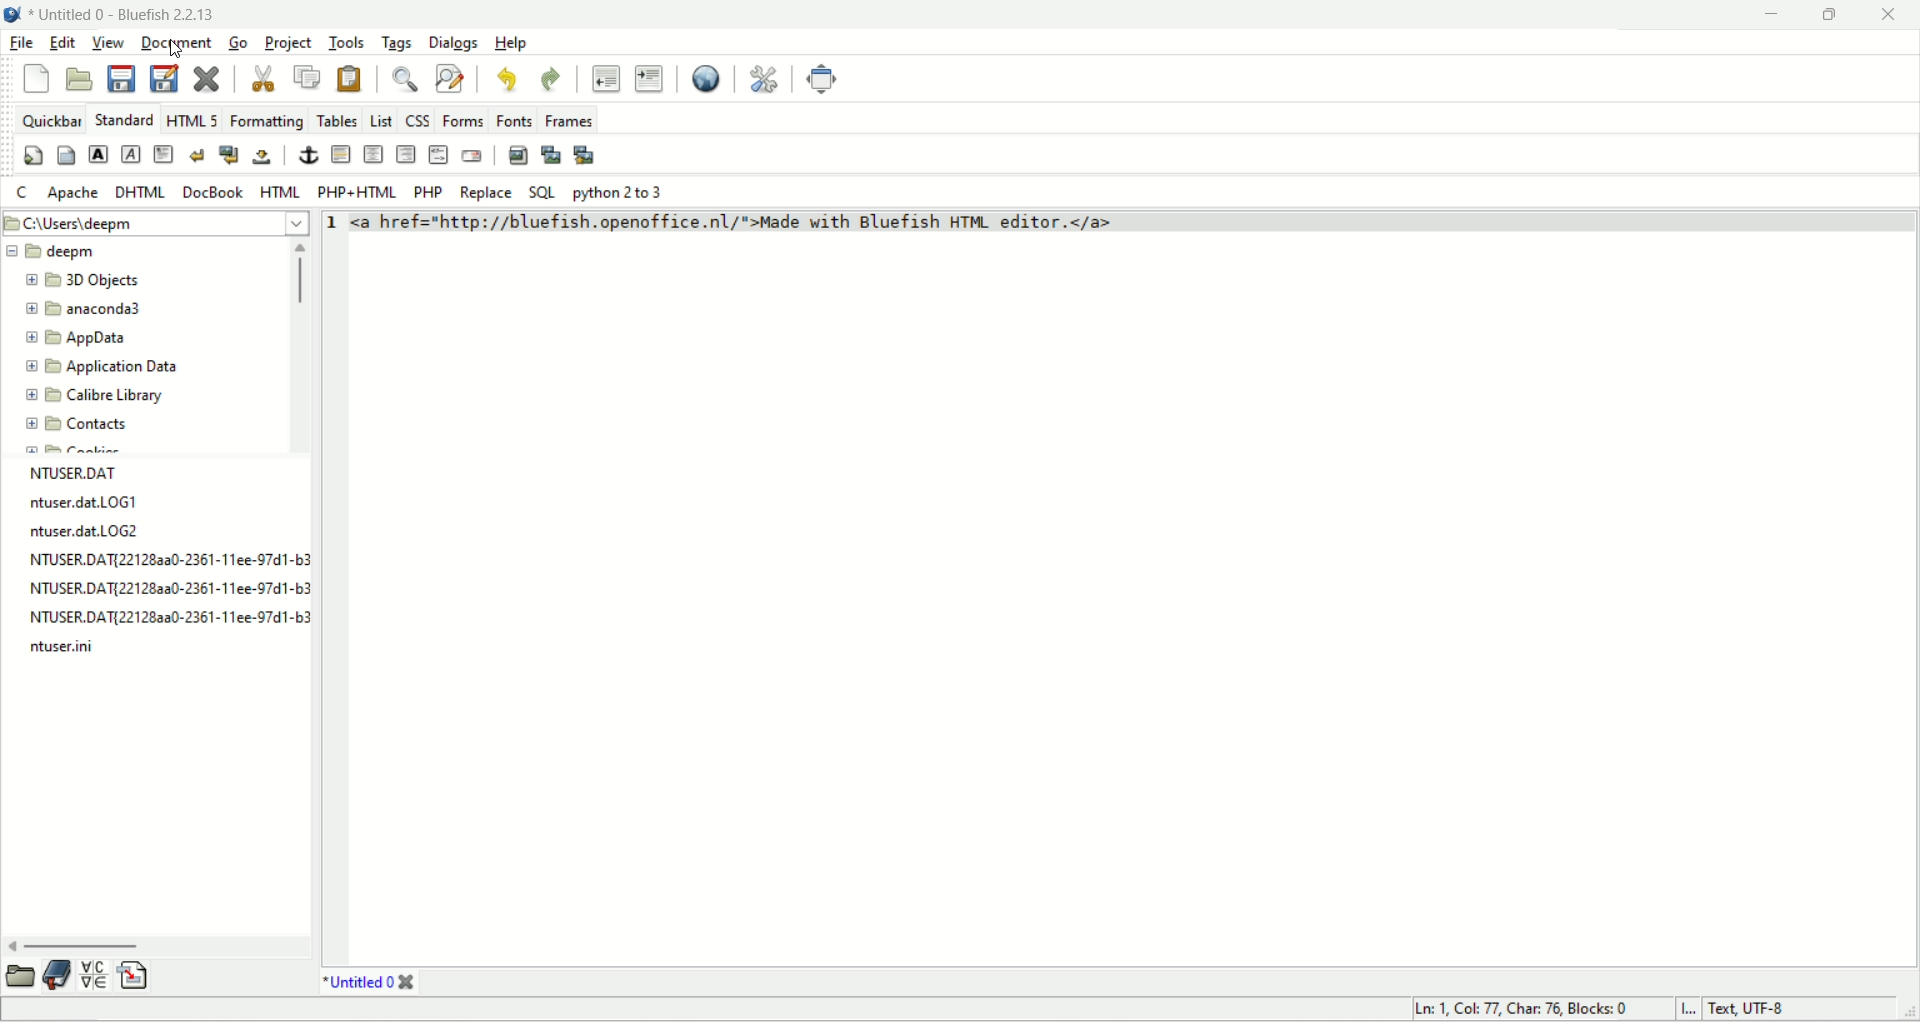  I want to click on contacts, so click(74, 428).